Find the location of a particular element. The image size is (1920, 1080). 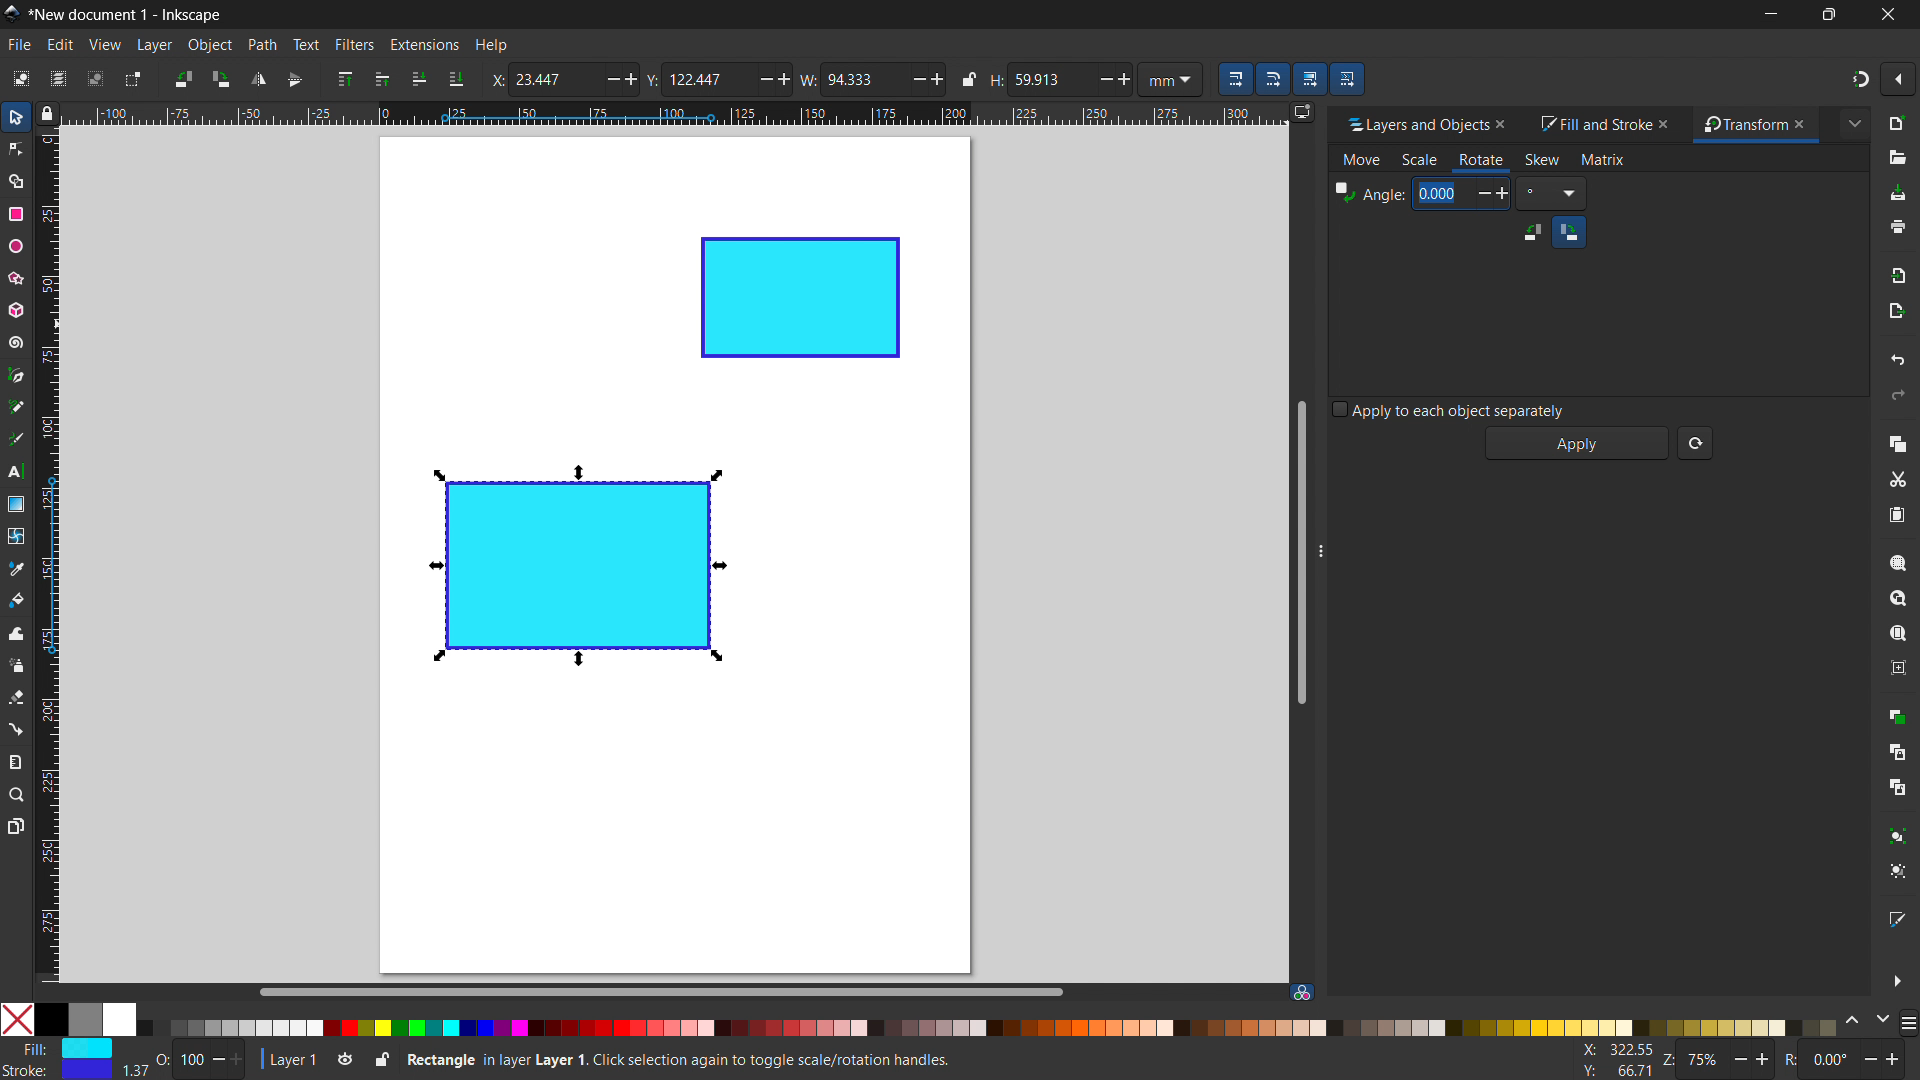

paste is located at coordinates (1896, 514).